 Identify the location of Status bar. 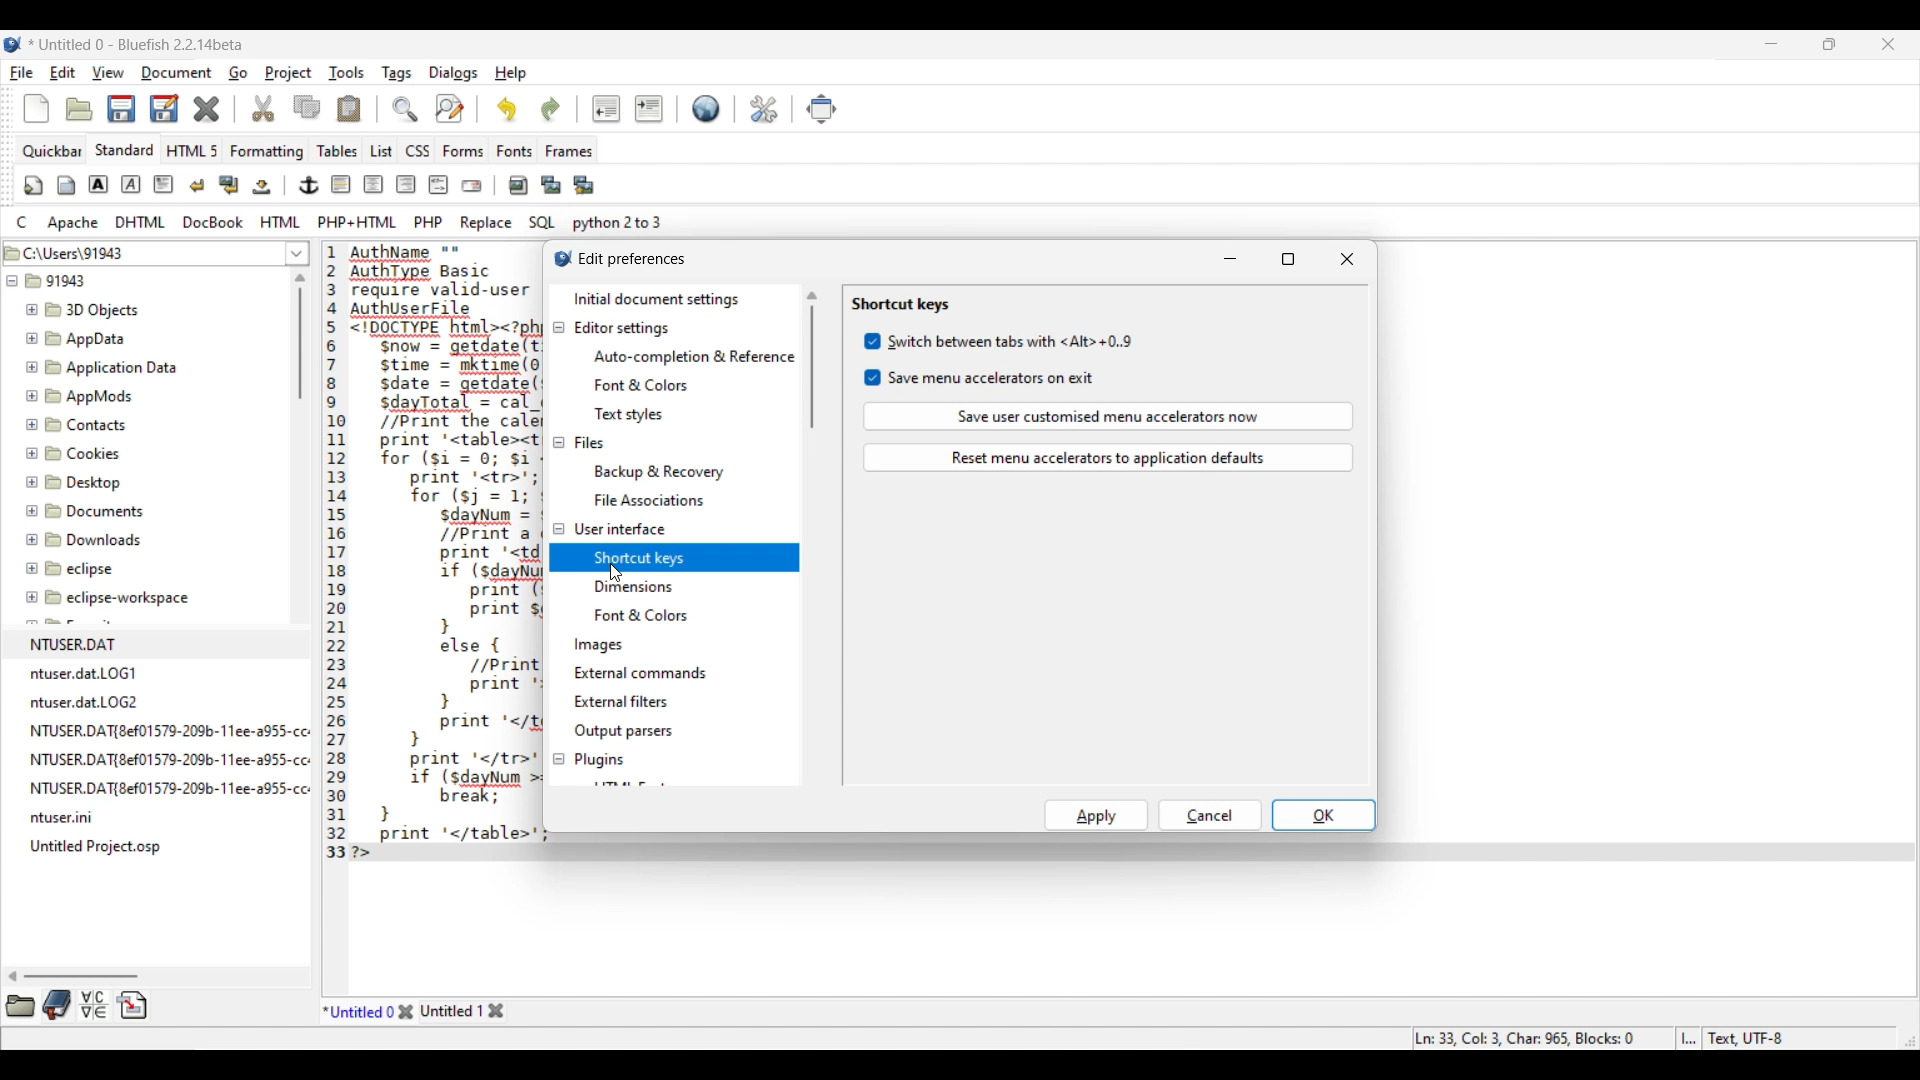
(1602, 1039).